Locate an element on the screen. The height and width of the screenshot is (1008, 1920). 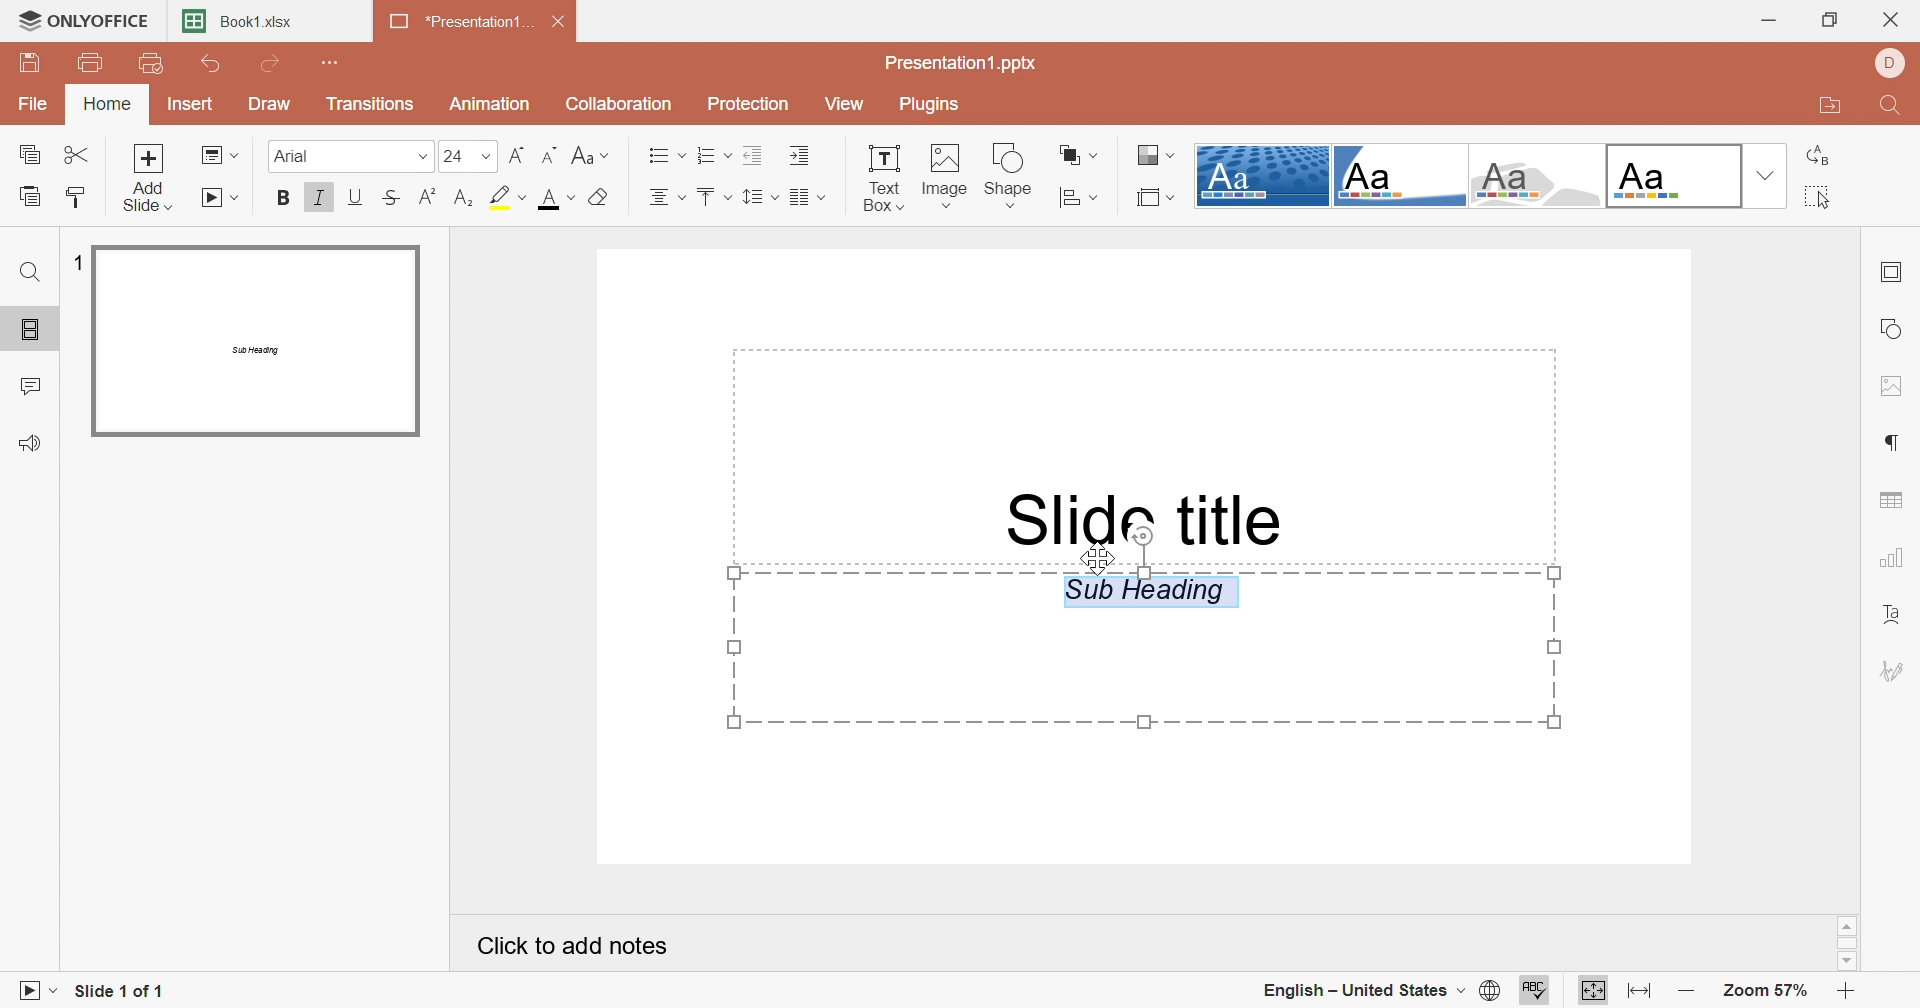
Cut is located at coordinates (77, 154).